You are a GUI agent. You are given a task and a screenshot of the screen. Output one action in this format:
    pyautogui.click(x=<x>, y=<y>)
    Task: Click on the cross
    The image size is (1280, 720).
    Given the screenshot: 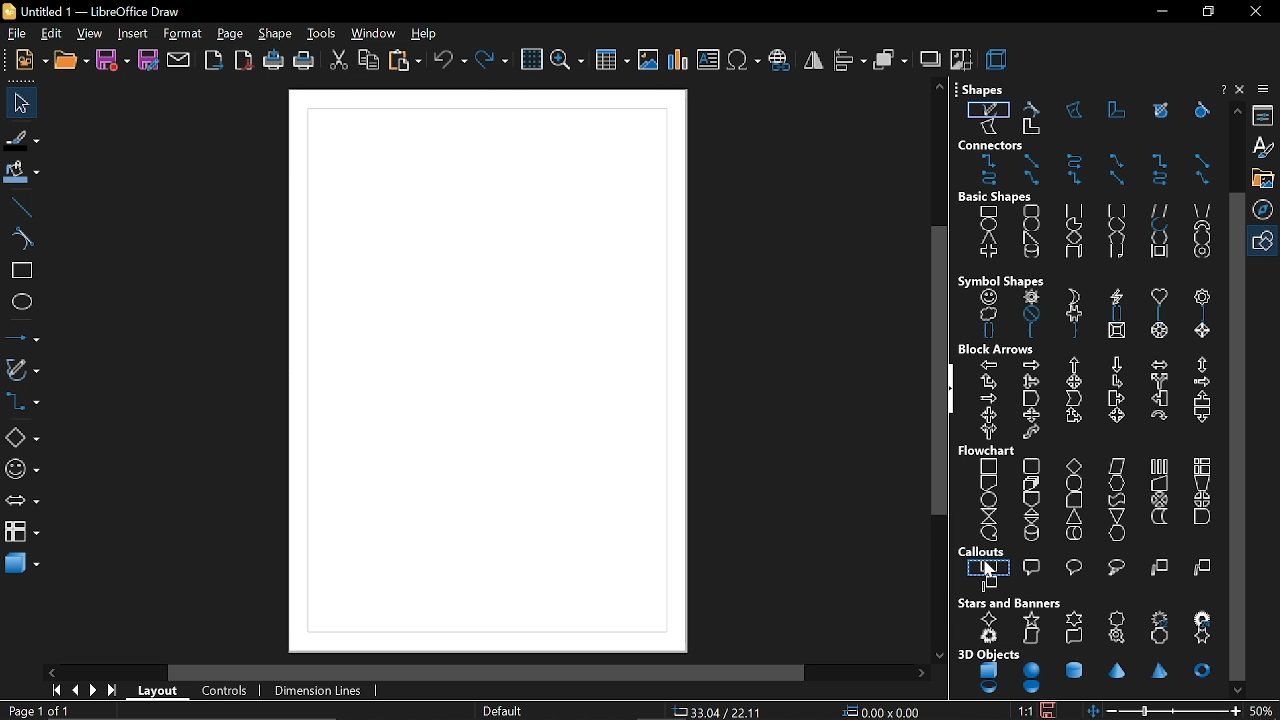 What is the action you would take?
    pyautogui.click(x=987, y=255)
    